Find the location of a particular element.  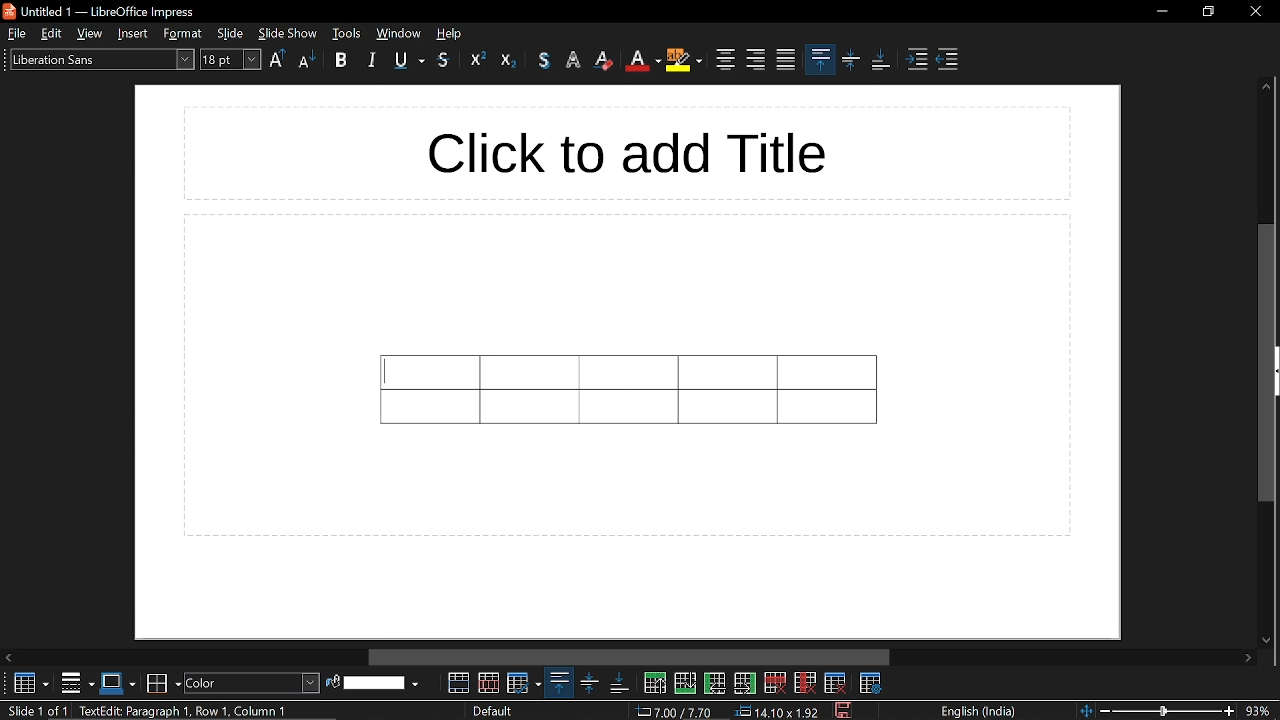

delete column is located at coordinates (803, 682).